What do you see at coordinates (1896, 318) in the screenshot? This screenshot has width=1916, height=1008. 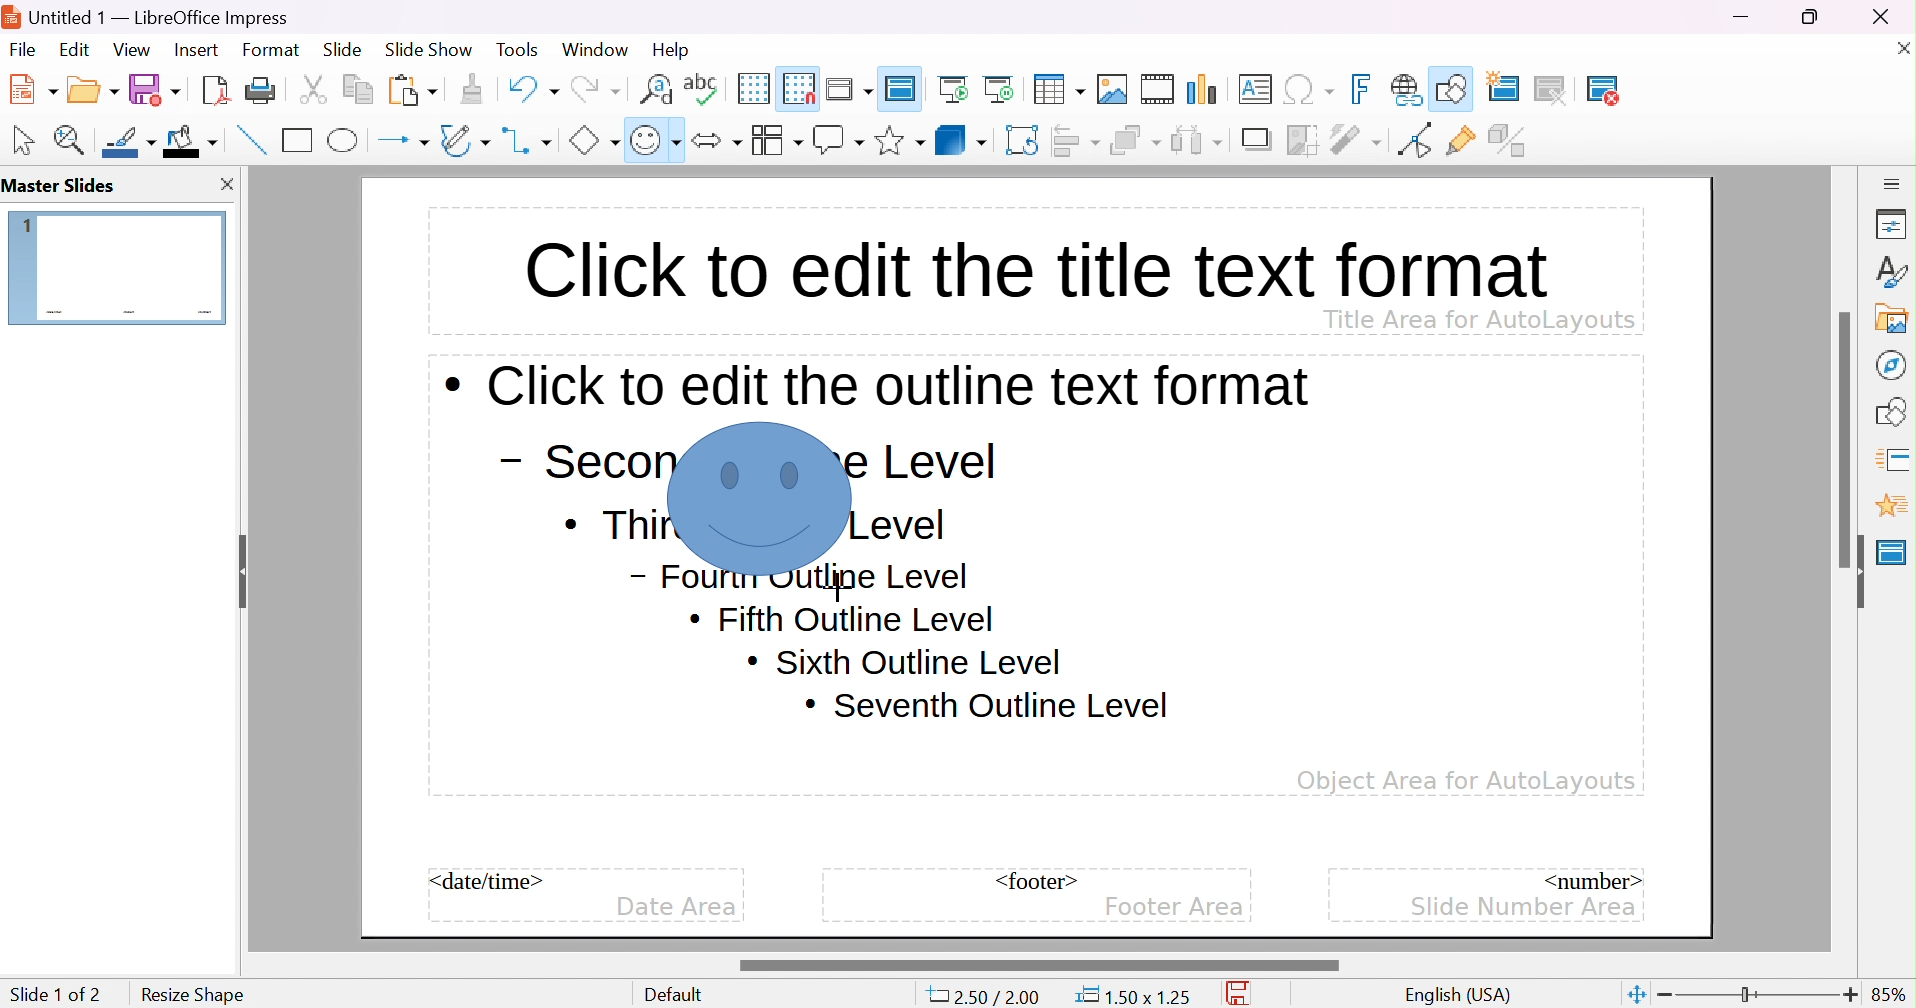 I see `gallery` at bounding box center [1896, 318].